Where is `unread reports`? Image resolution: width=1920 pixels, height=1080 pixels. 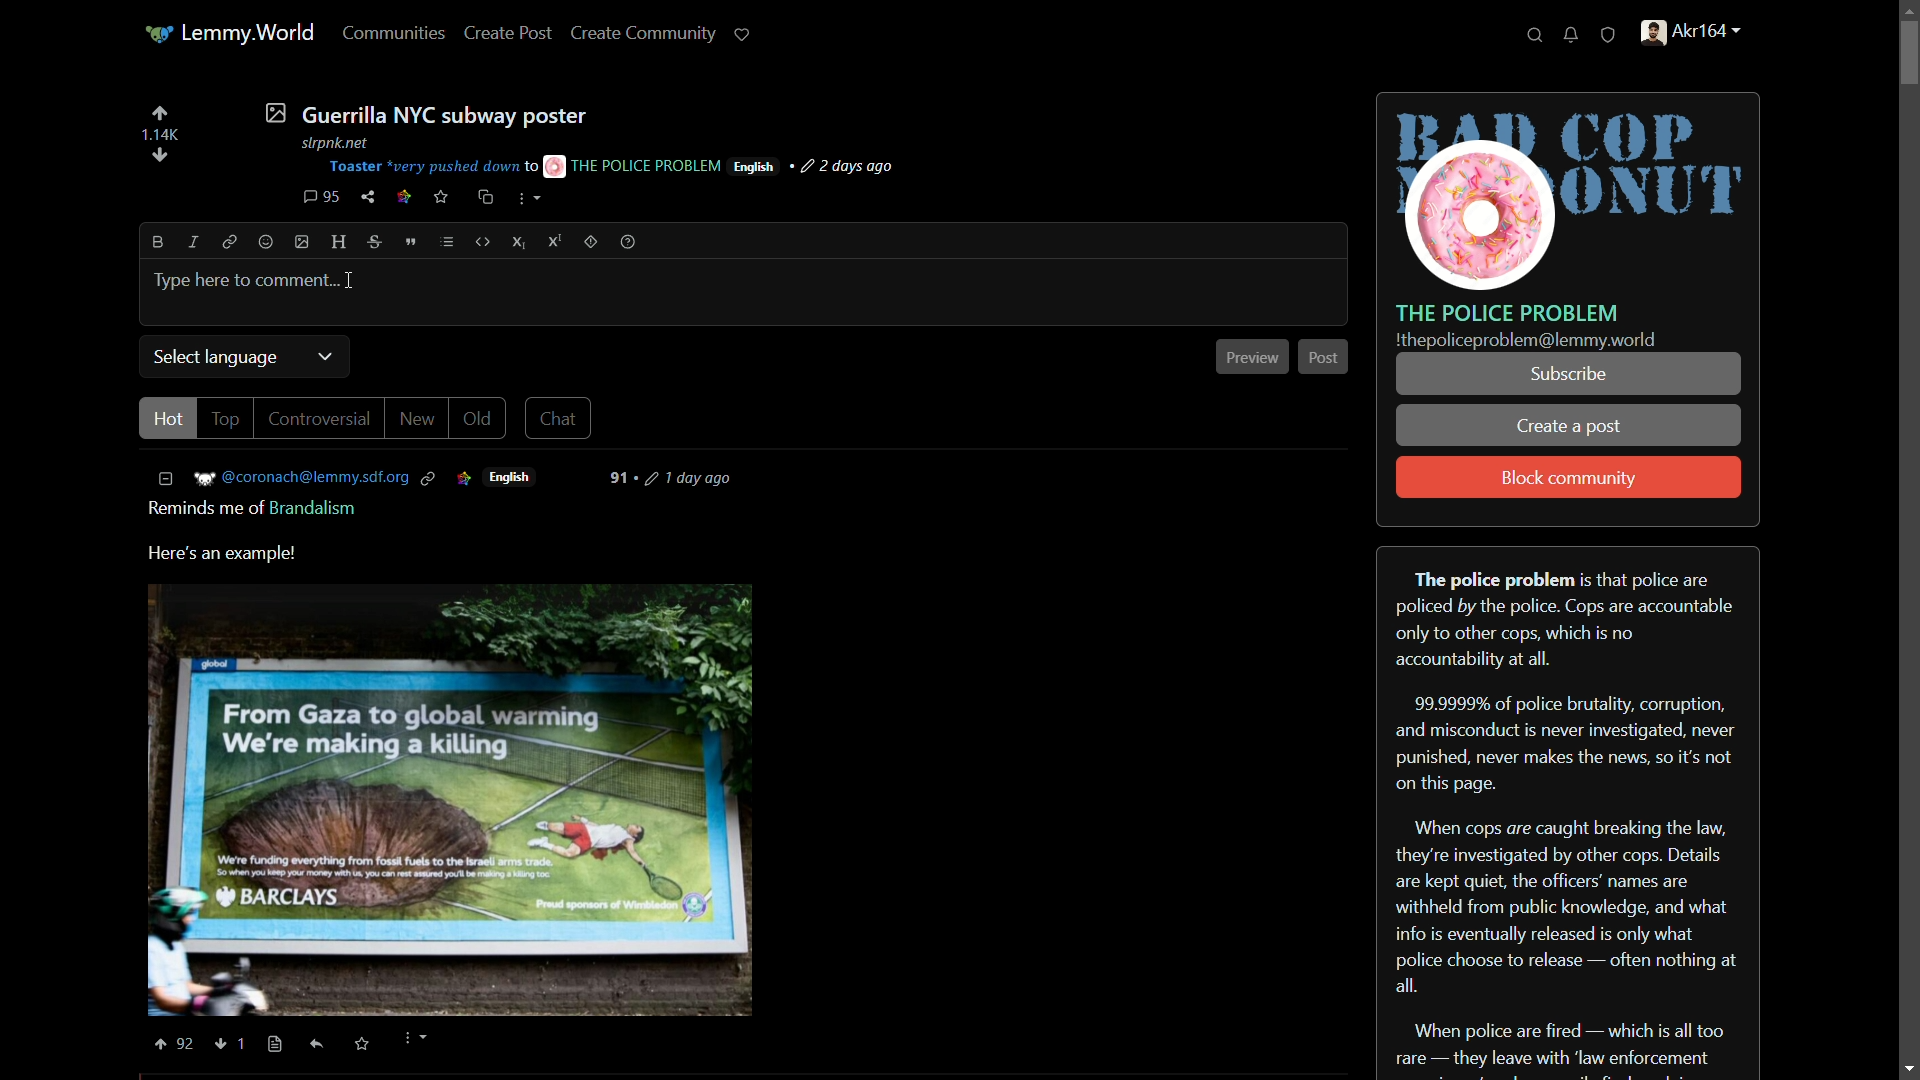 unread reports is located at coordinates (1609, 36).